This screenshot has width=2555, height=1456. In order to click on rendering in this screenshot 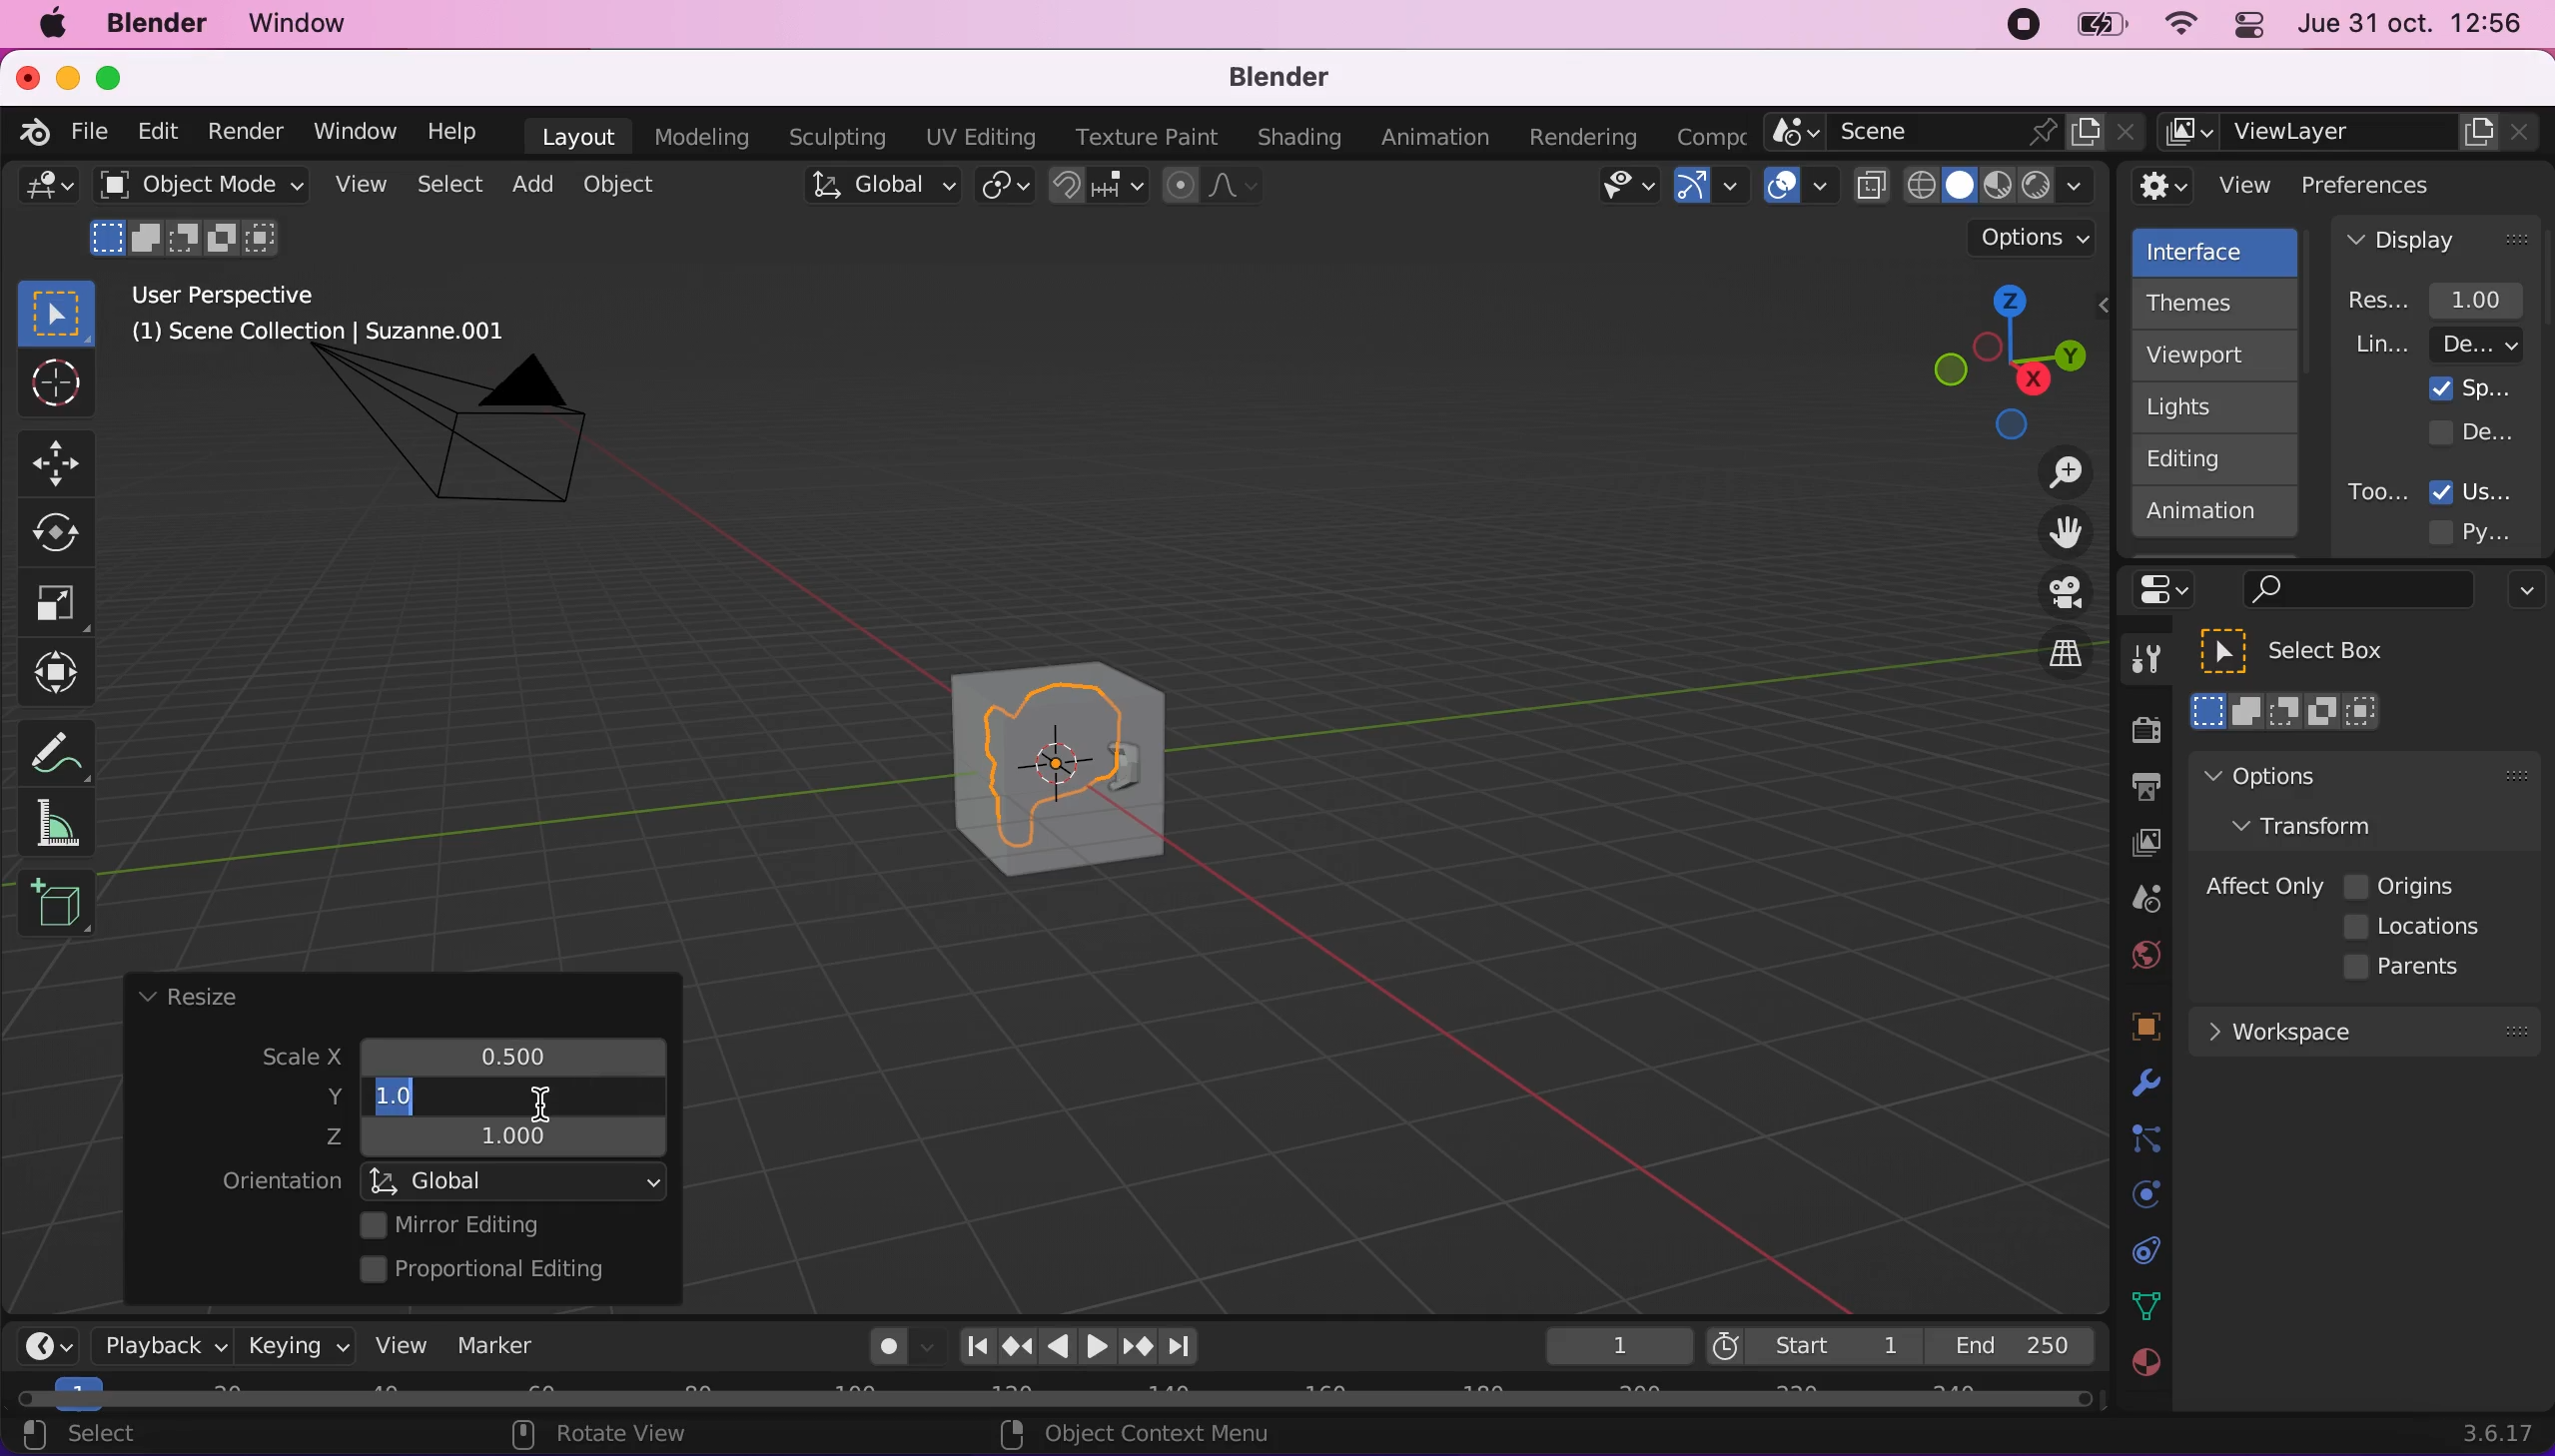, I will do `click(1584, 138)`.